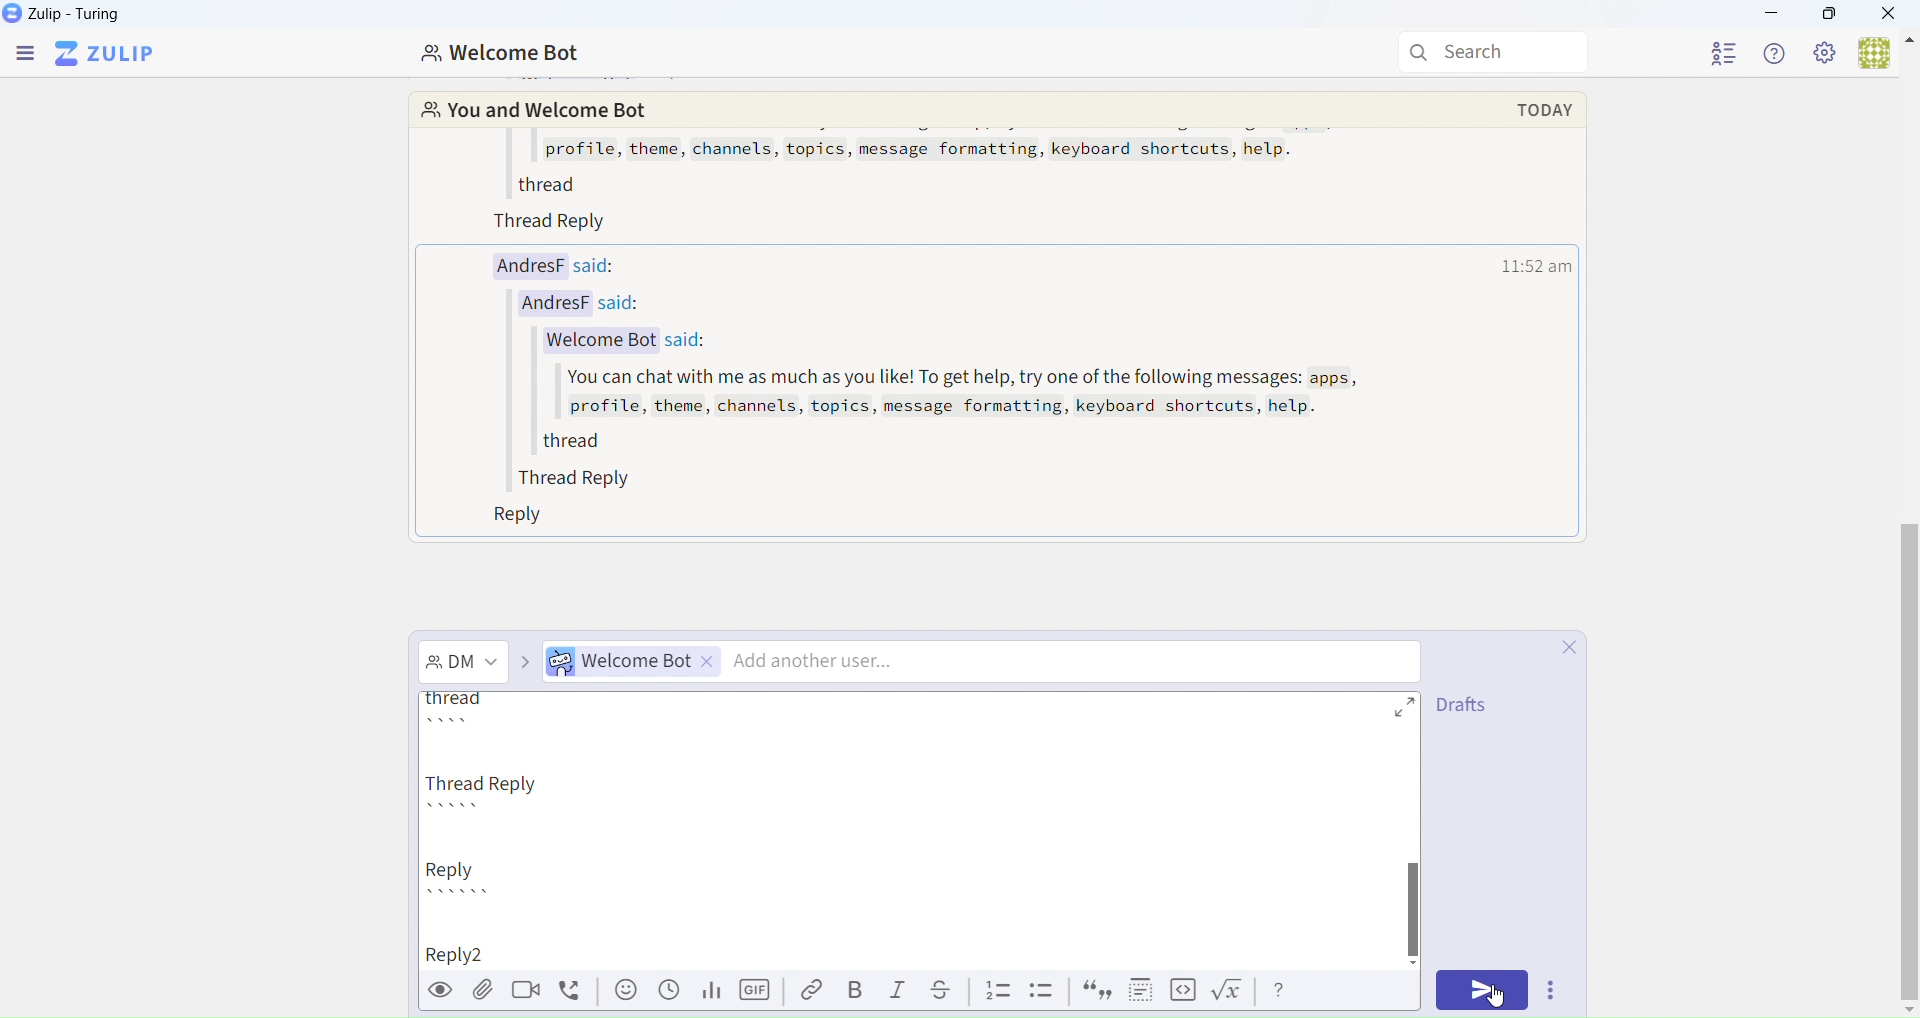  Describe the element at coordinates (621, 341) in the screenshot. I see `Welcome Bot said:` at that location.